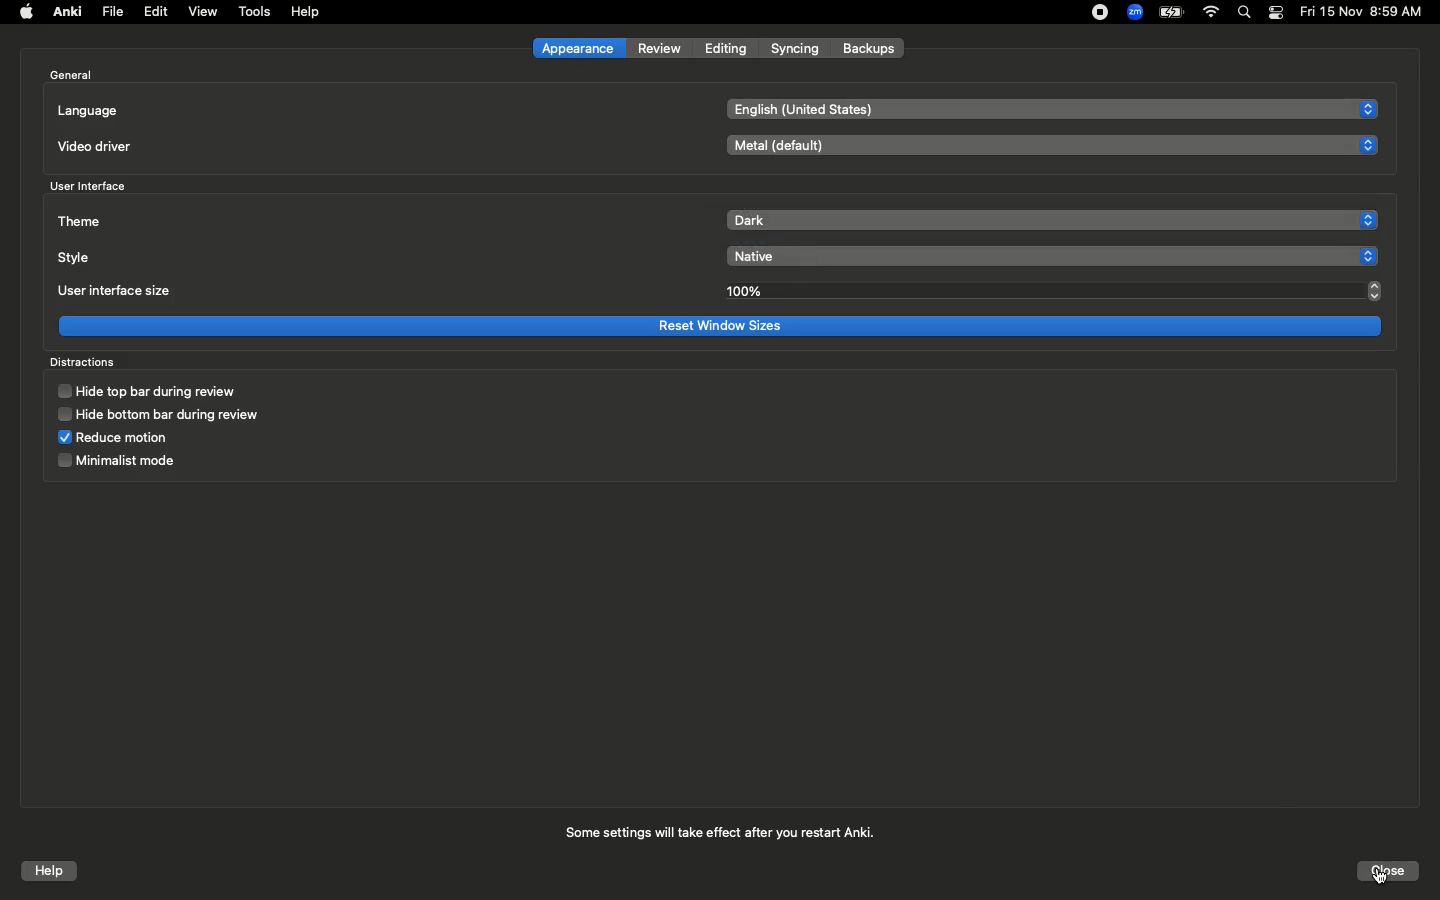  What do you see at coordinates (728, 50) in the screenshot?
I see `Editing` at bounding box center [728, 50].